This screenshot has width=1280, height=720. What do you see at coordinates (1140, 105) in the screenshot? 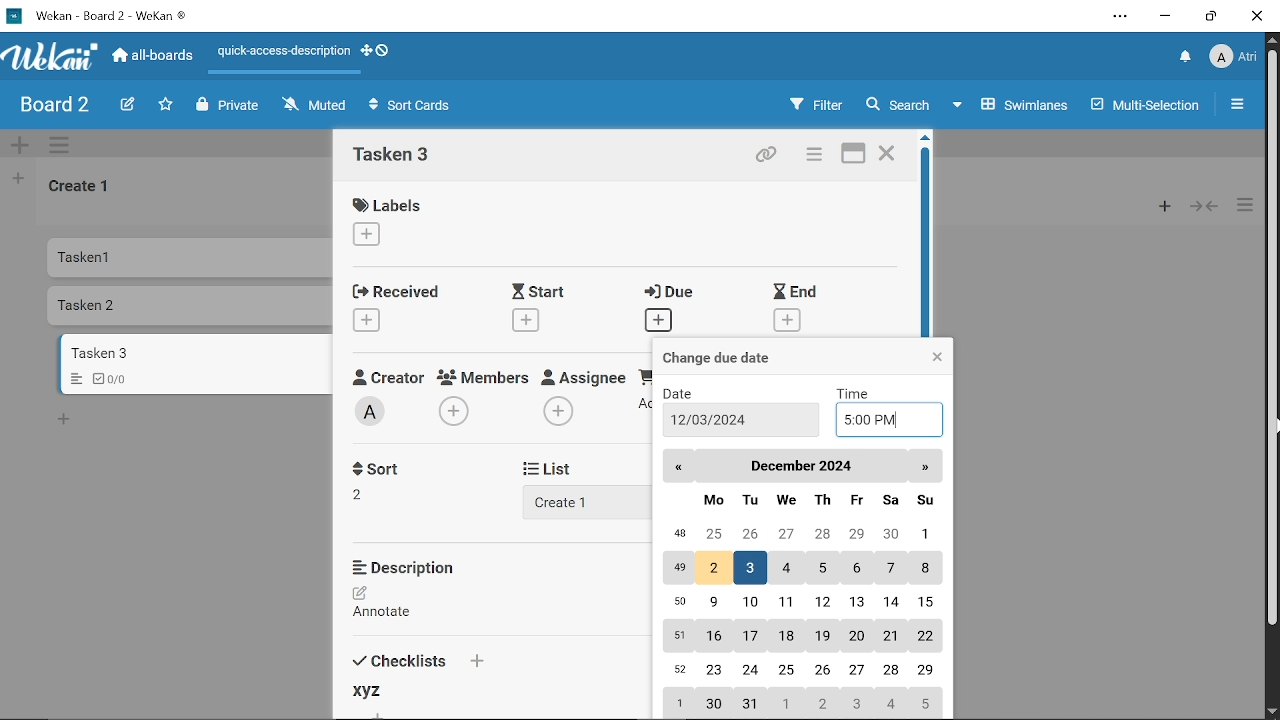
I see `Multi-Selecttion` at bounding box center [1140, 105].